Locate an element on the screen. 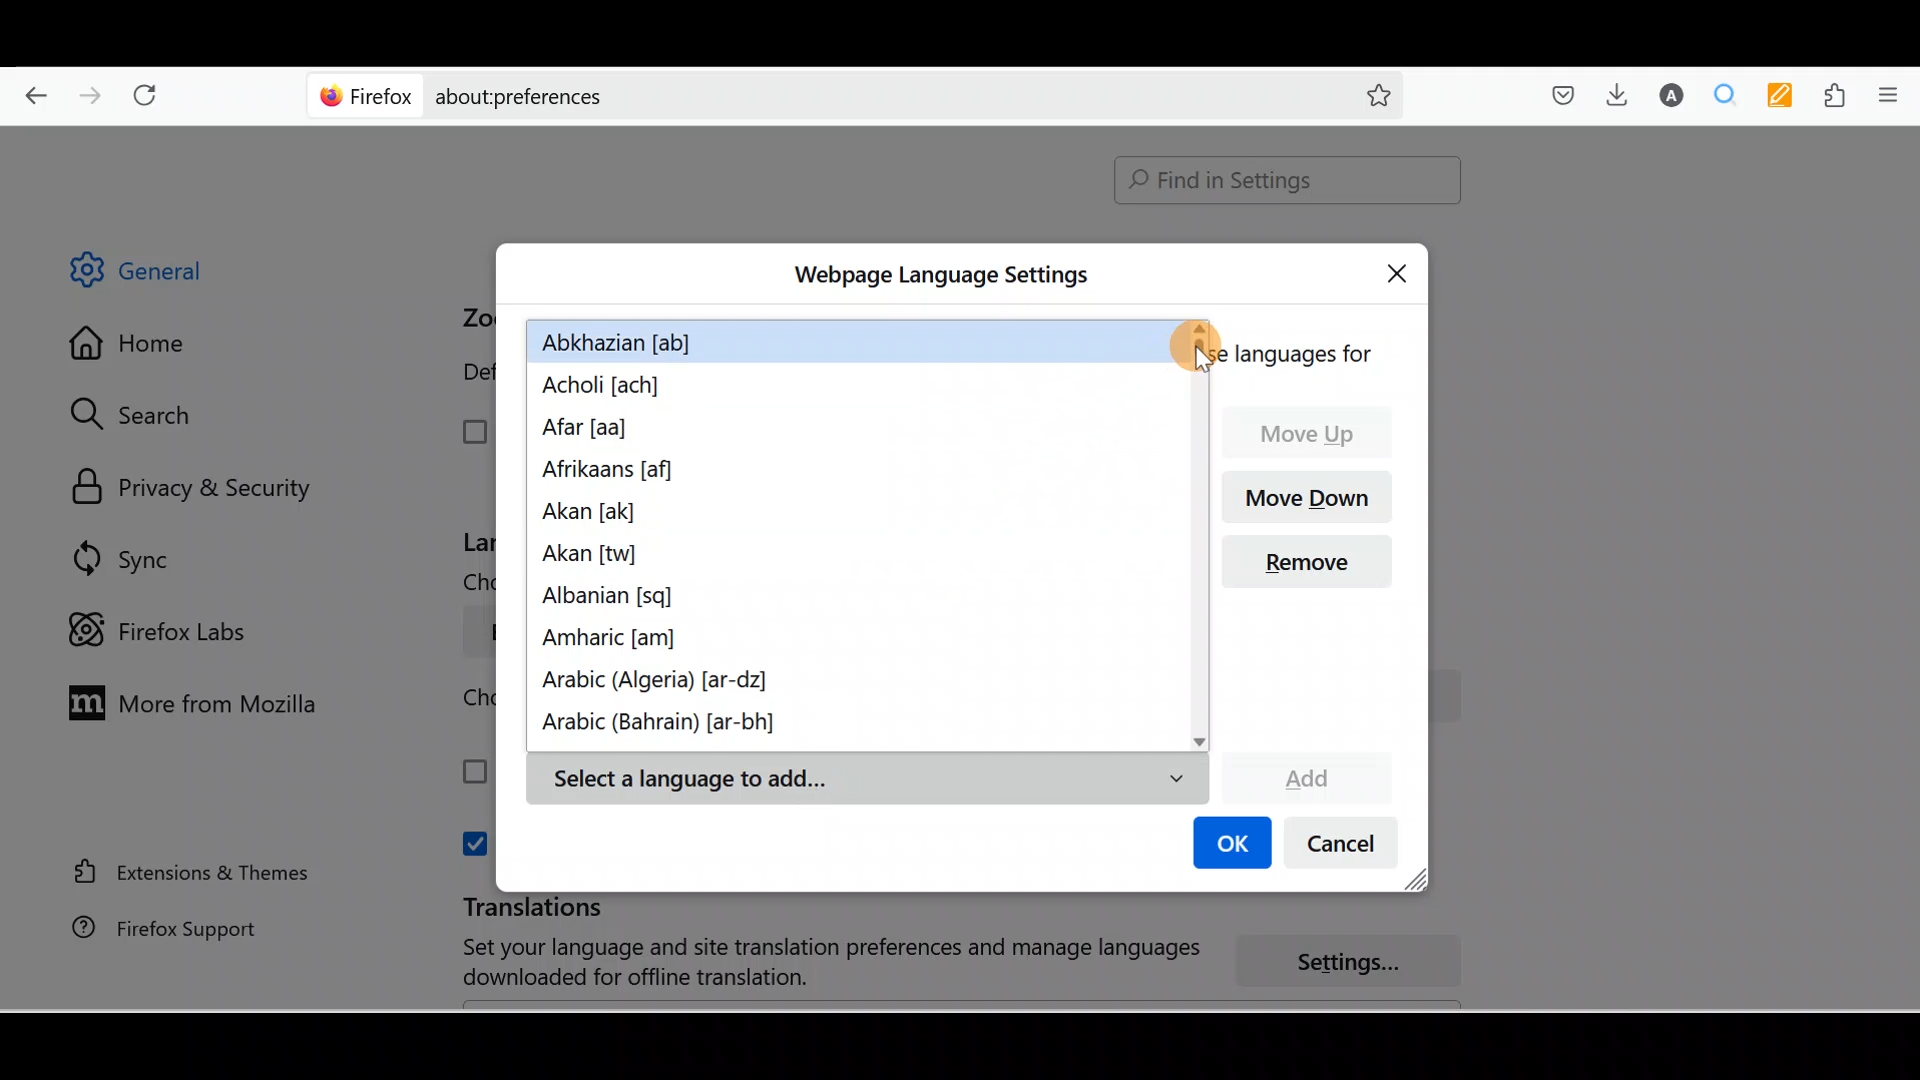 This screenshot has height=1080, width=1920. Save to pocket is located at coordinates (1556, 96).